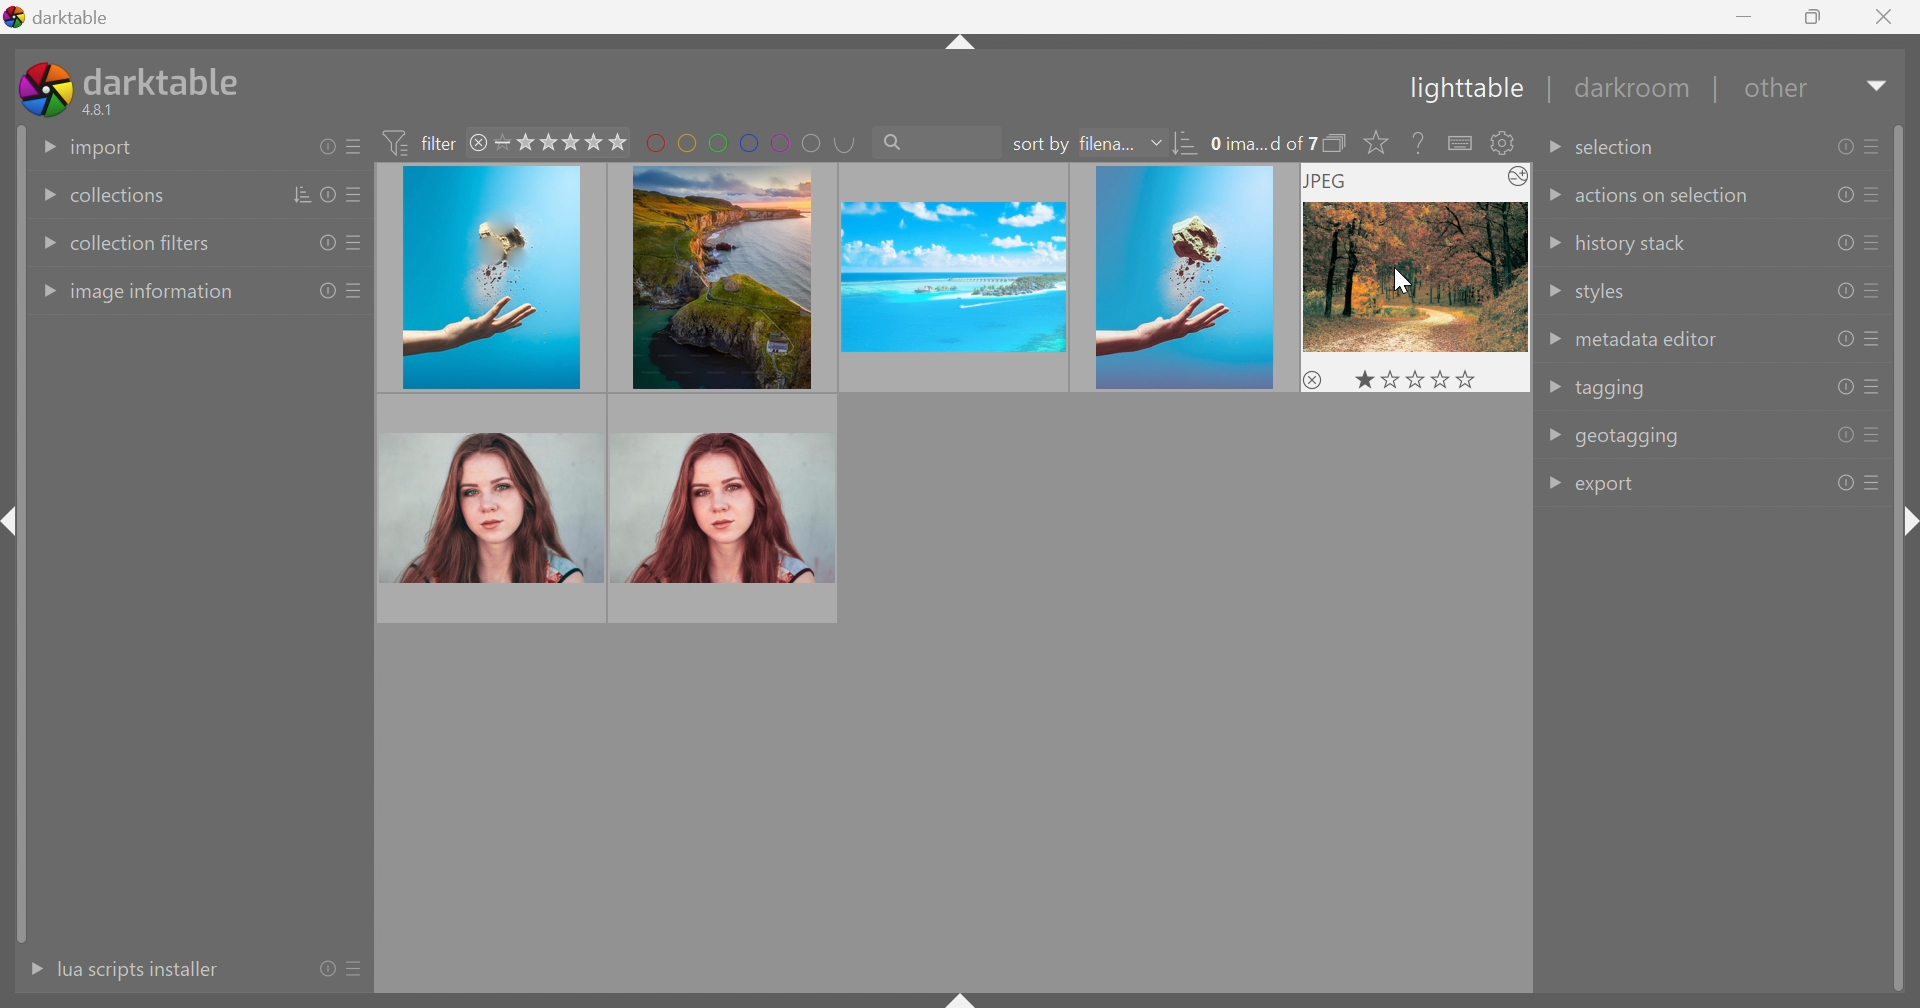  What do you see at coordinates (45, 244) in the screenshot?
I see `Drop Down` at bounding box center [45, 244].